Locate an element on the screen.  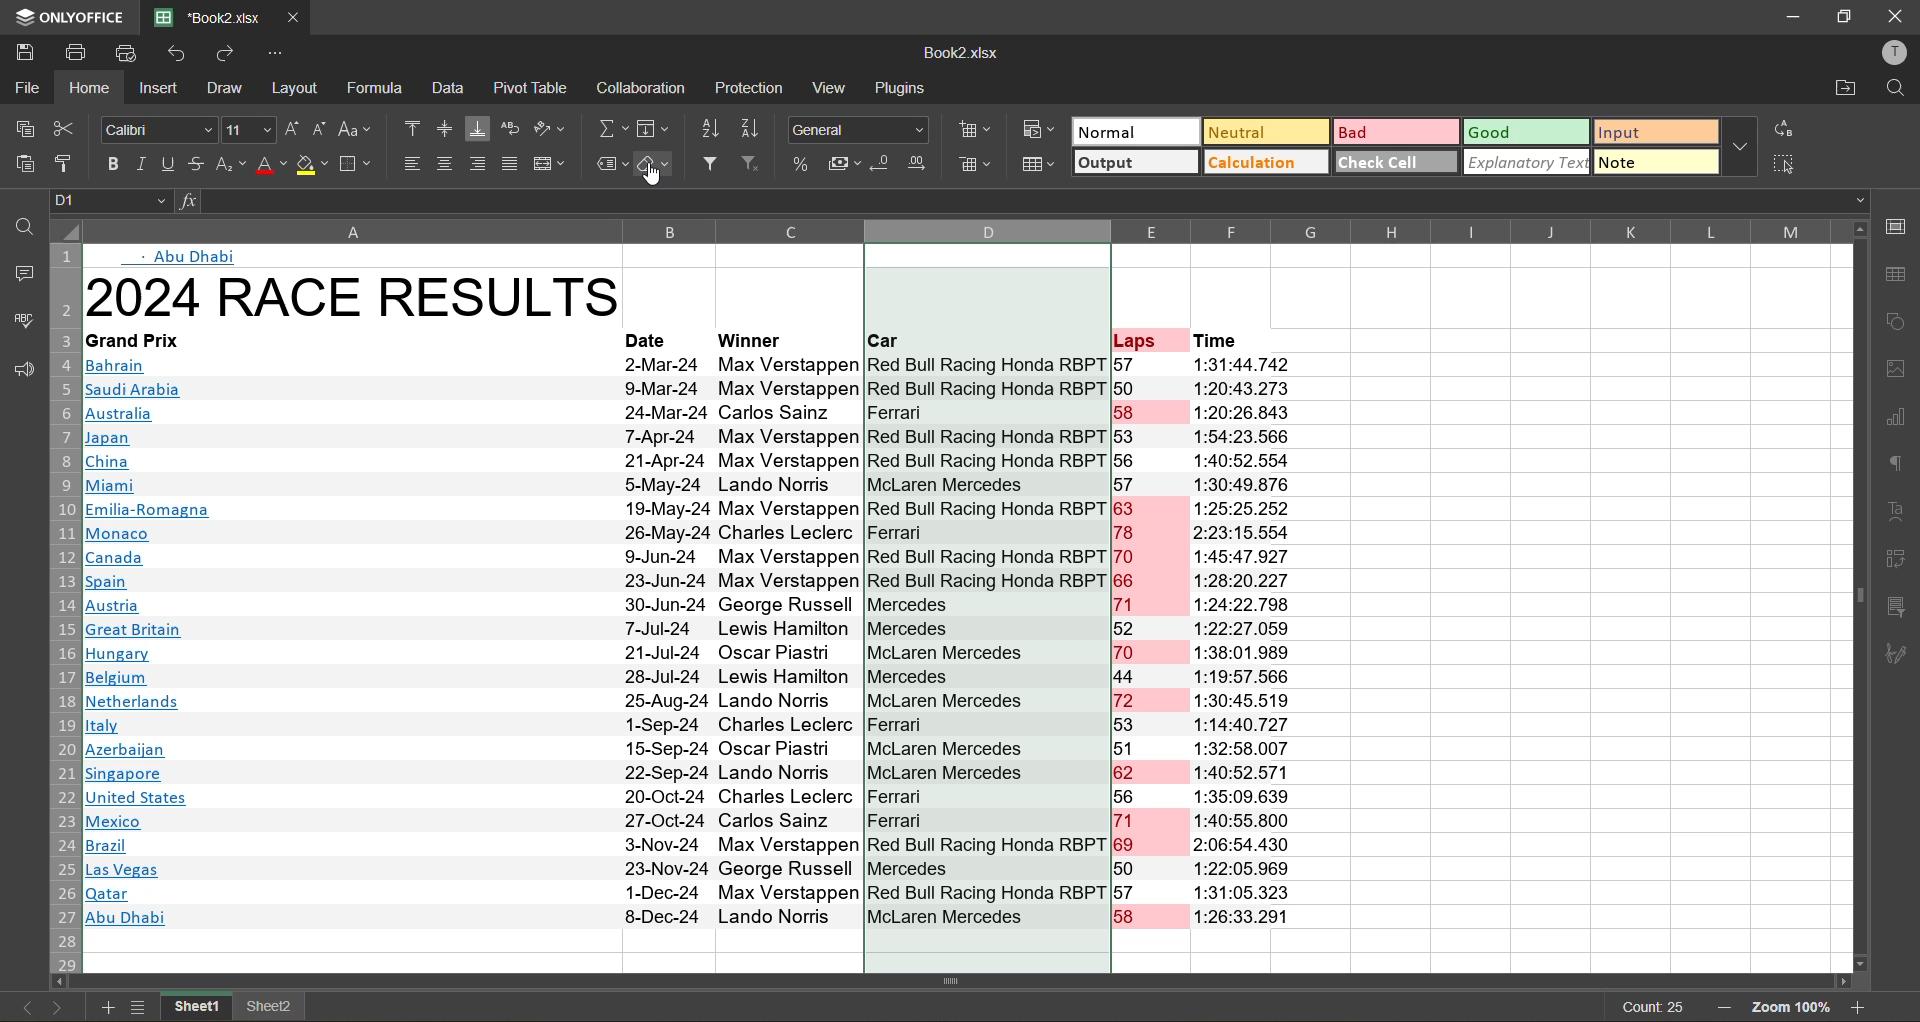
Belgium 28-Jul-24 Lewis Hamilton Mercedes 44 1:19:57.566 is located at coordinates (697, 679).